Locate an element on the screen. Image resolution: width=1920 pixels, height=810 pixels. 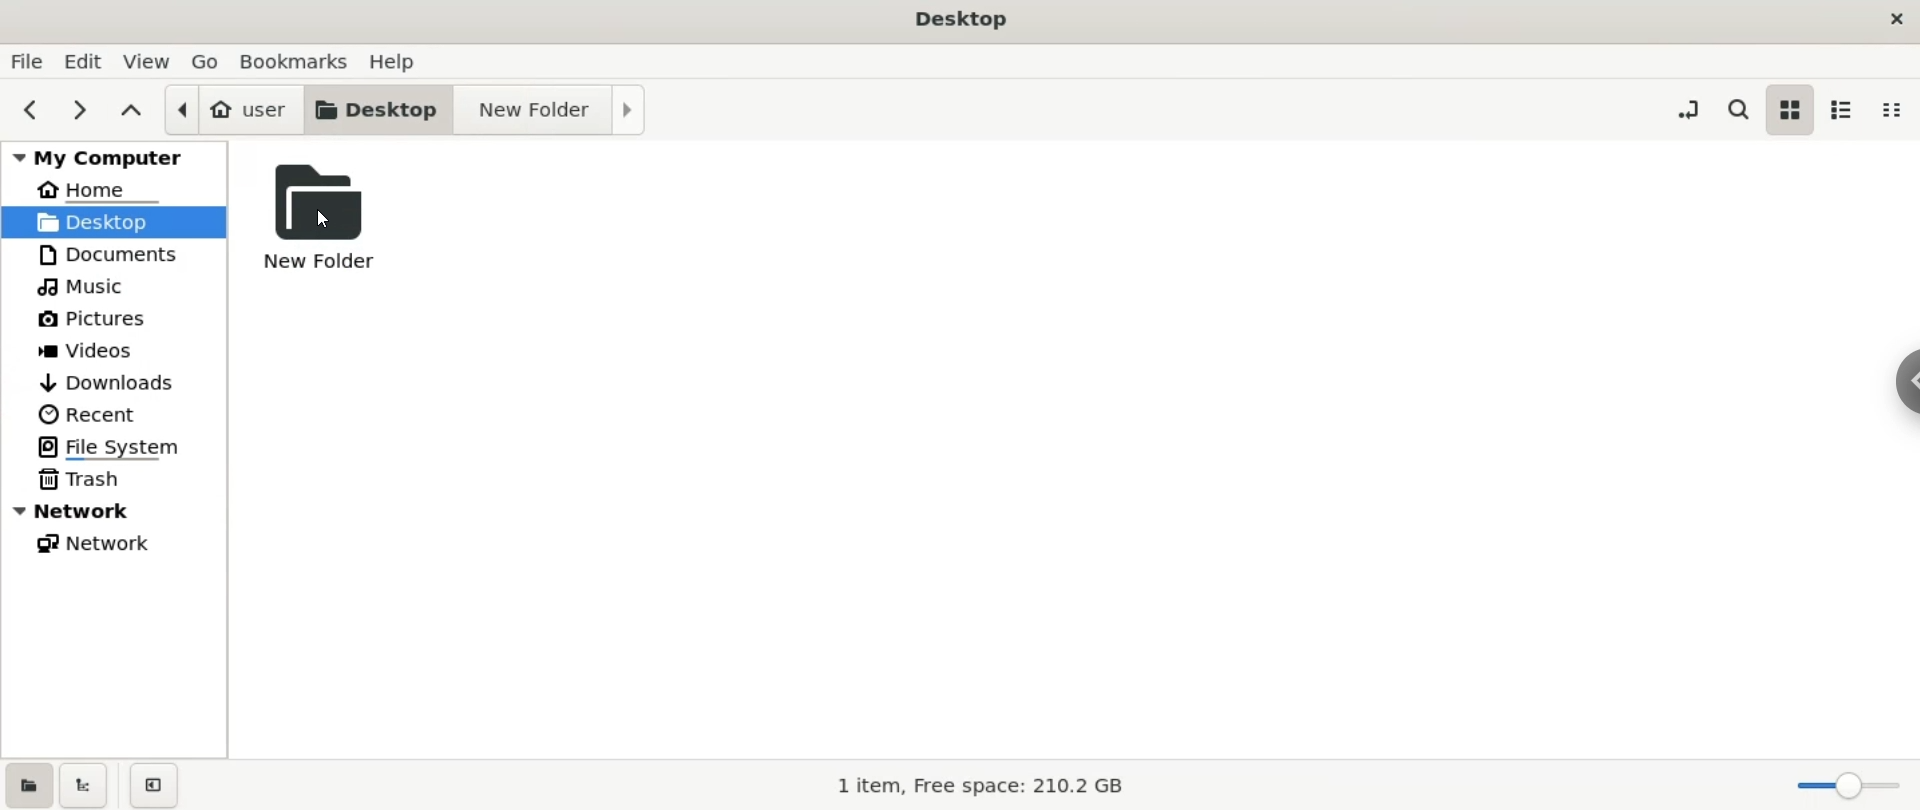
desktop is located at coordinates (112, 223).